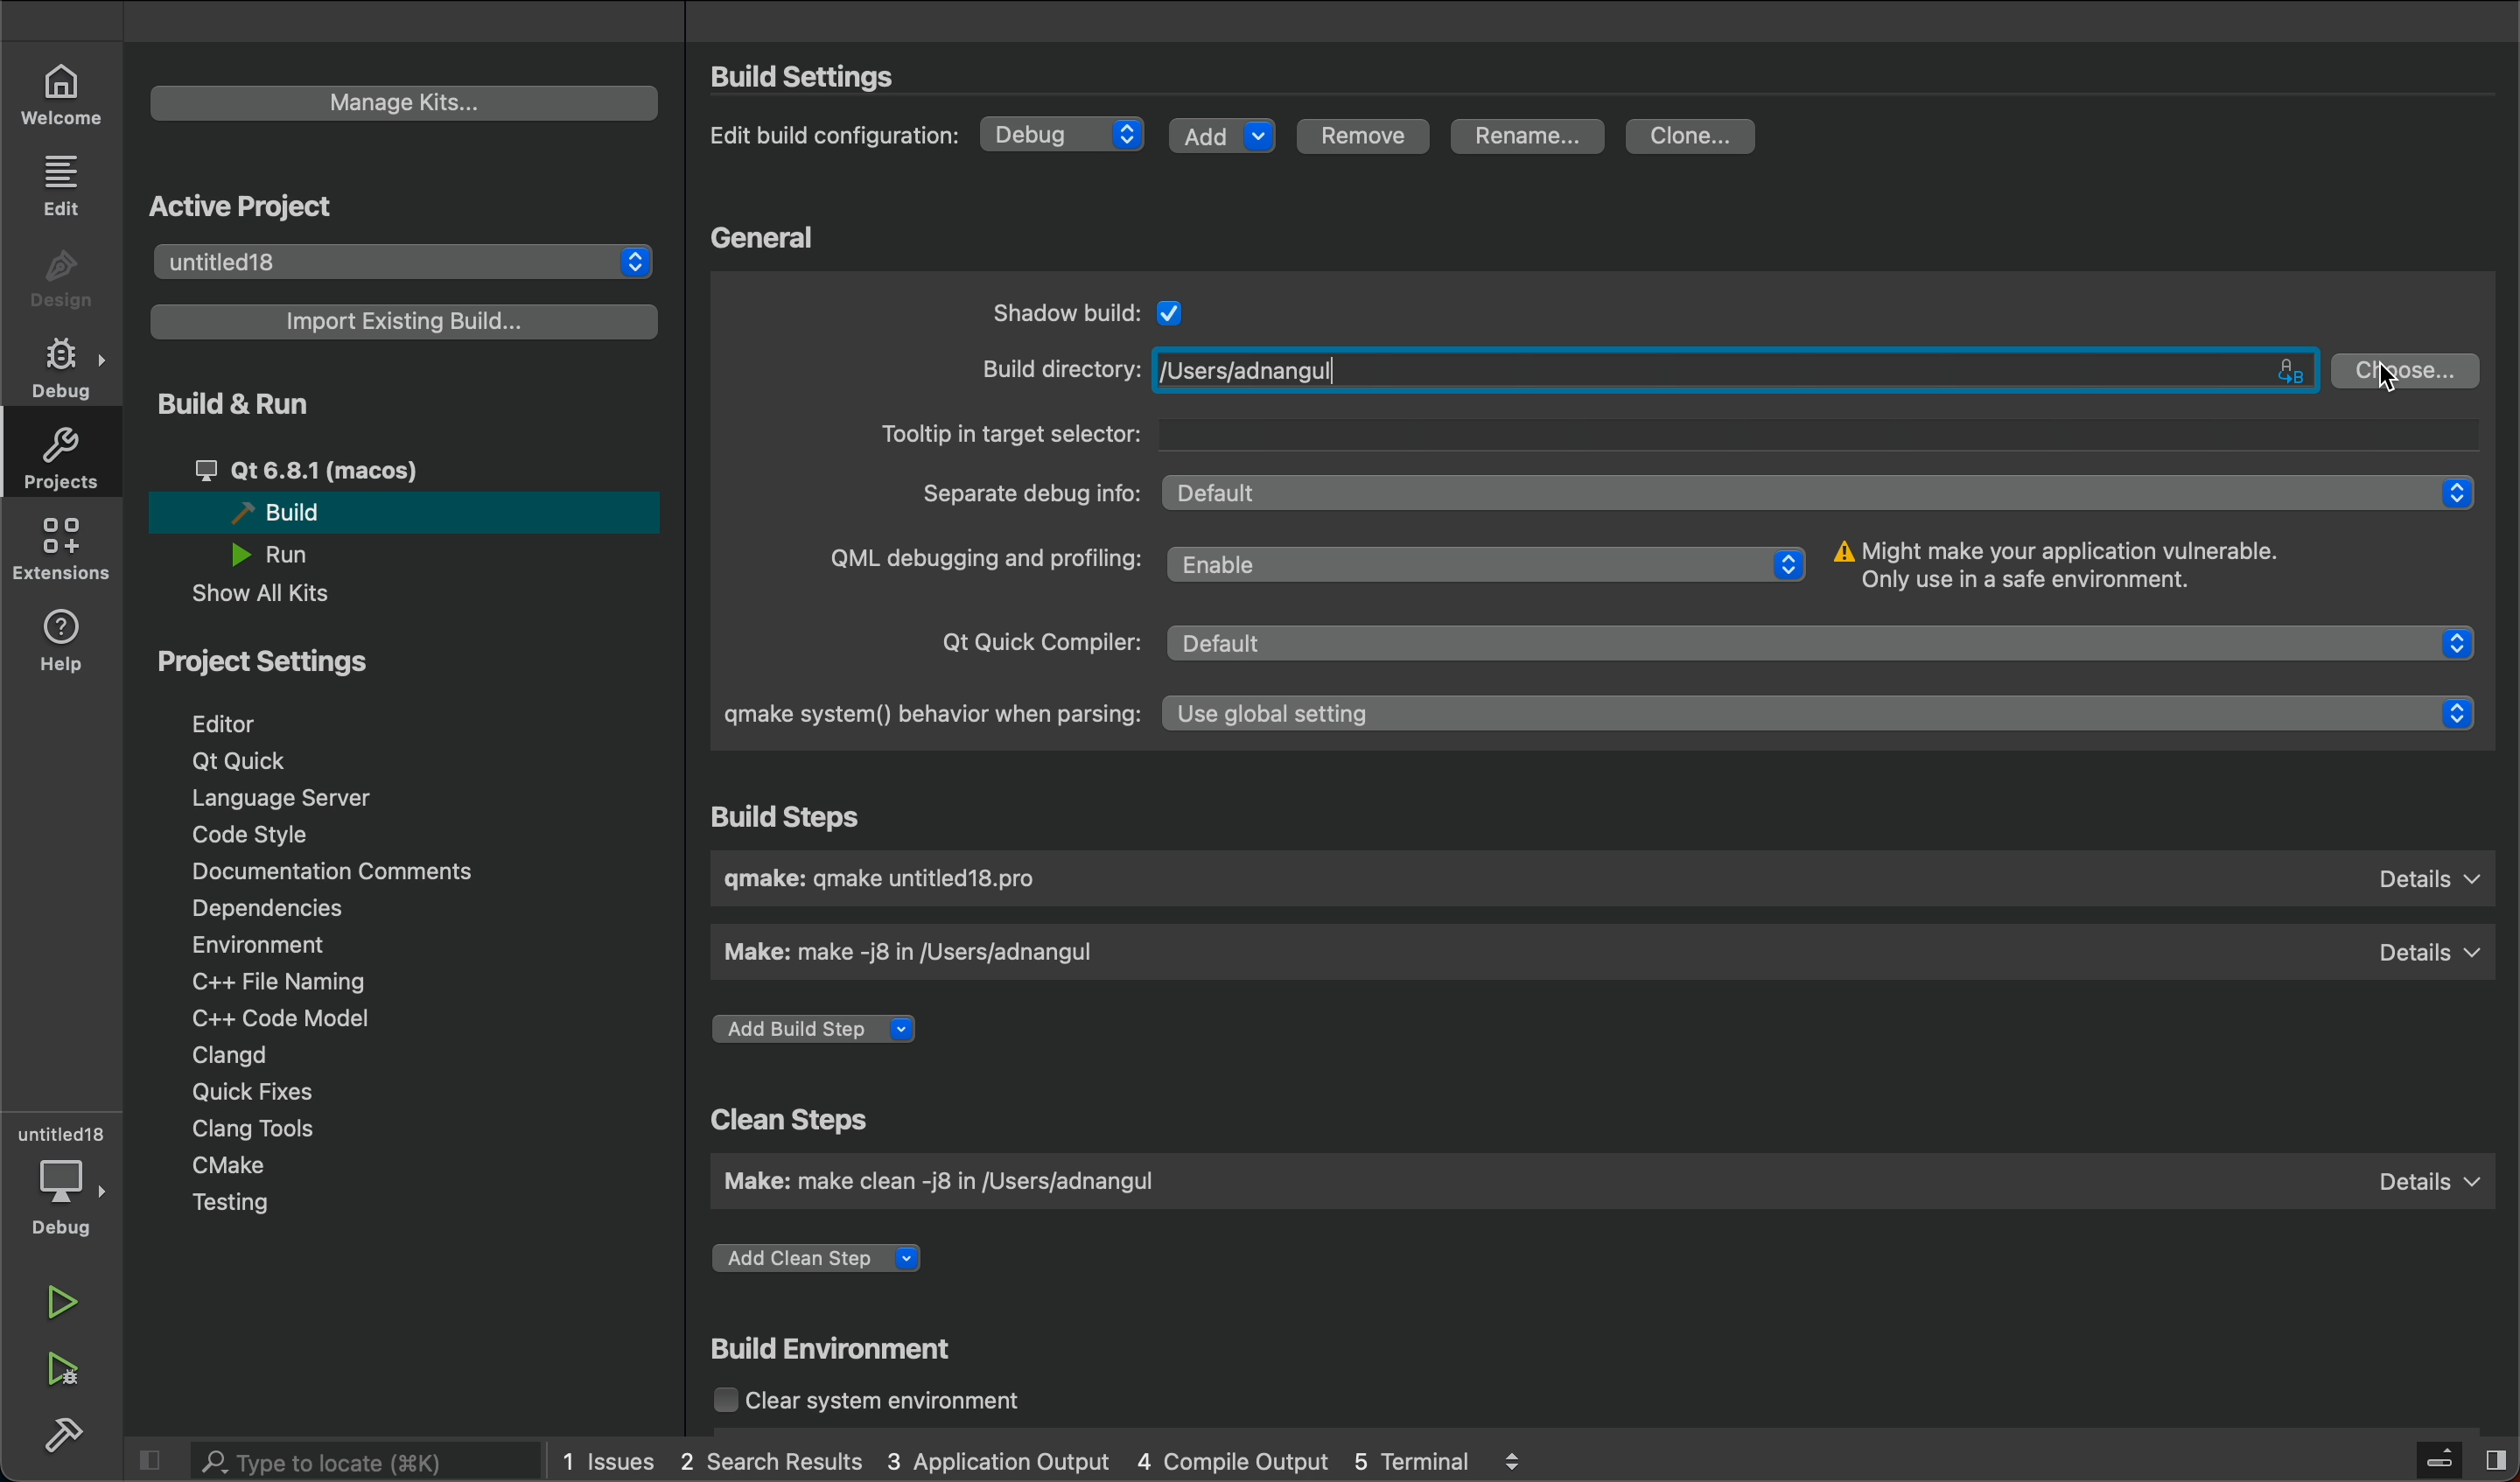 This screenshot has height=1482, width=2520. Describe the element at coordinates (60, 643) in the screenshot. I see `help` at that location.